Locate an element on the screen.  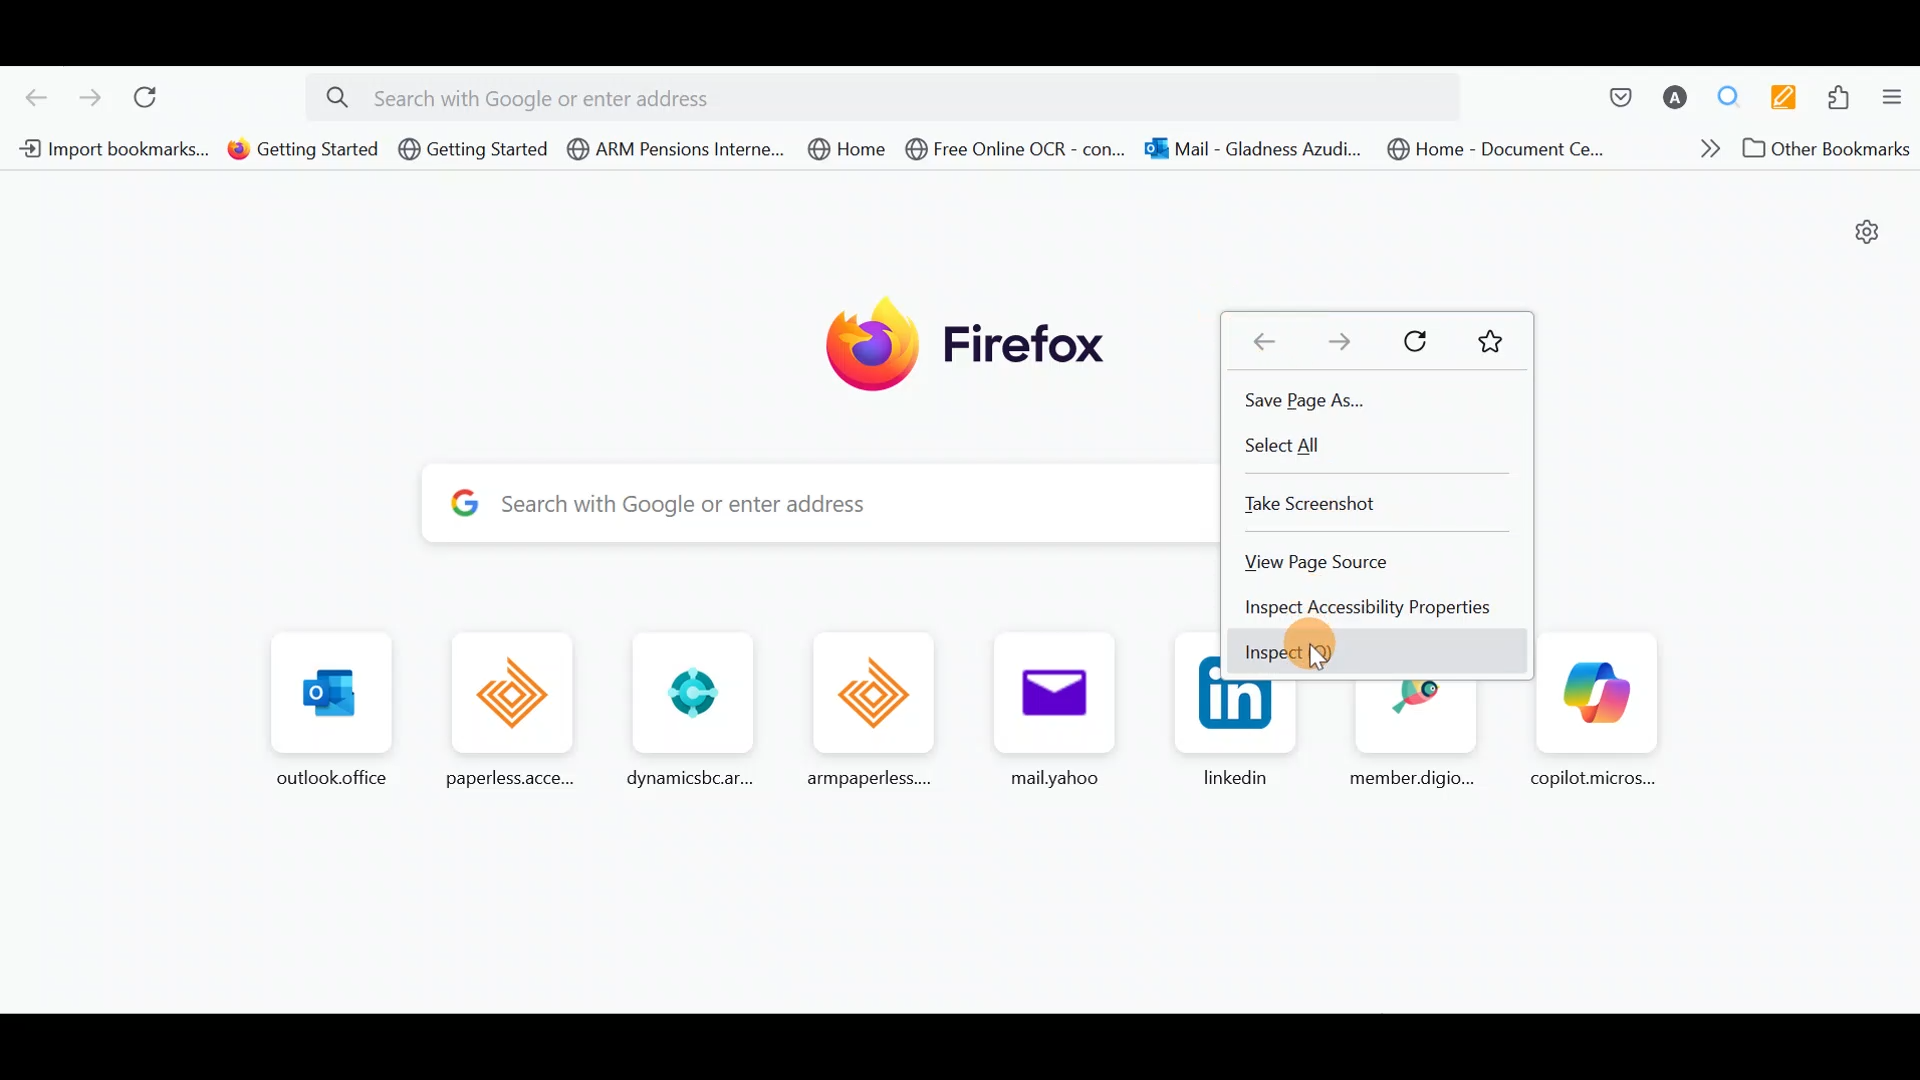
View page source is located at coordinates (1318, 563).